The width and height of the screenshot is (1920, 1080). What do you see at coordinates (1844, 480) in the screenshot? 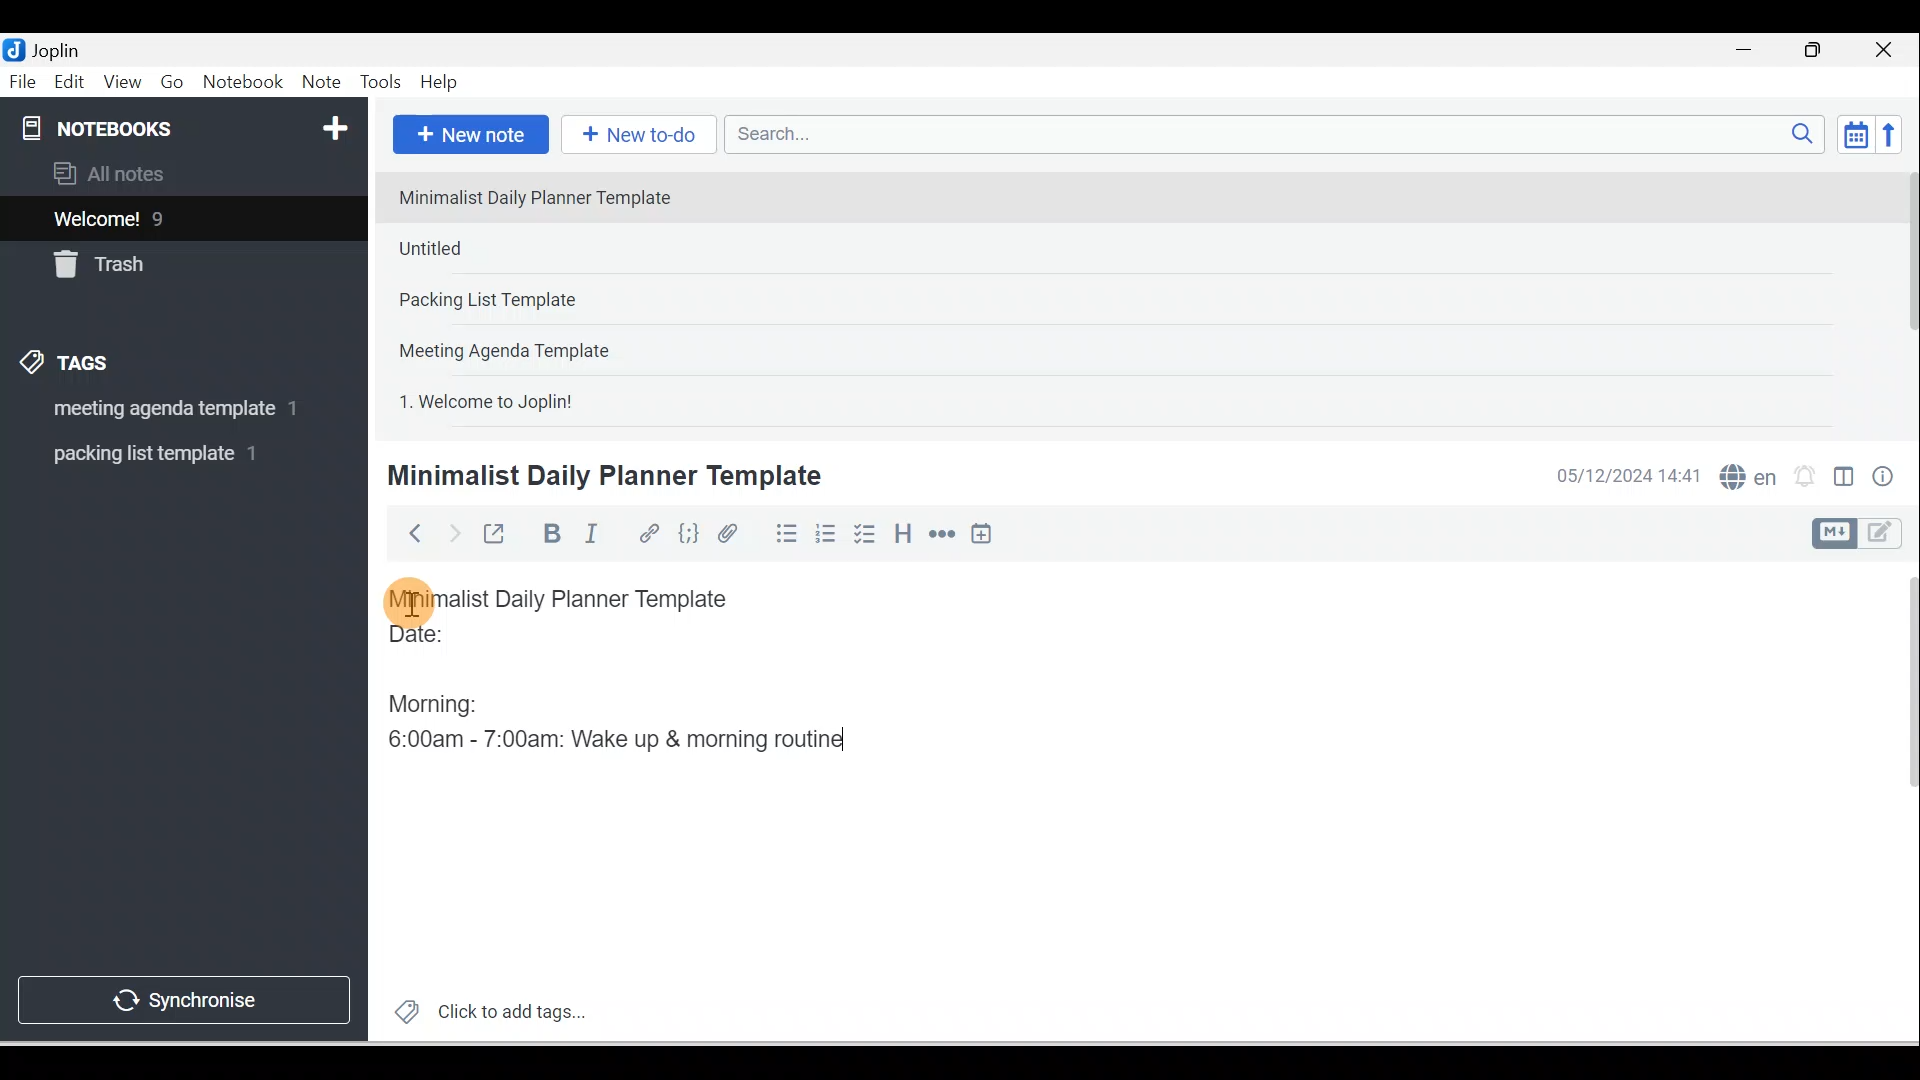
I see `Toggle editors` at bounding box center [1844, 480].